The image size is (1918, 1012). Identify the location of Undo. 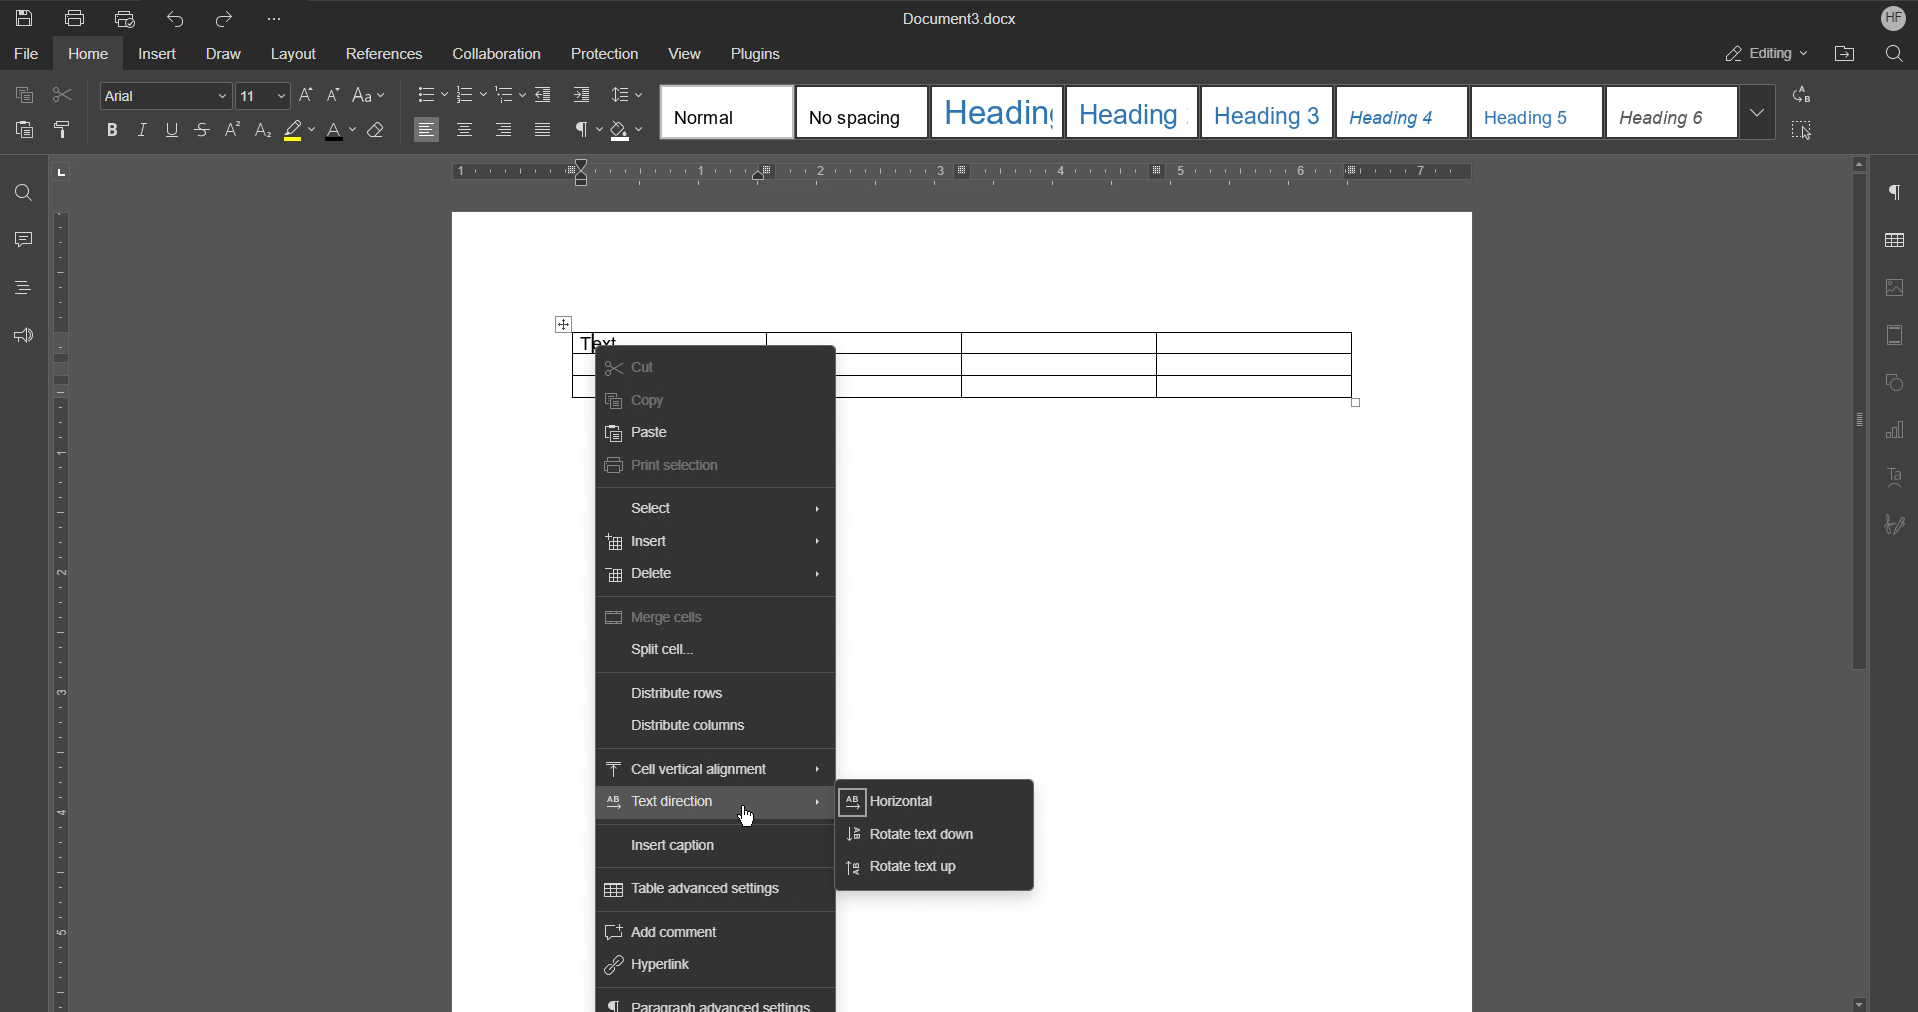
(175, 16).